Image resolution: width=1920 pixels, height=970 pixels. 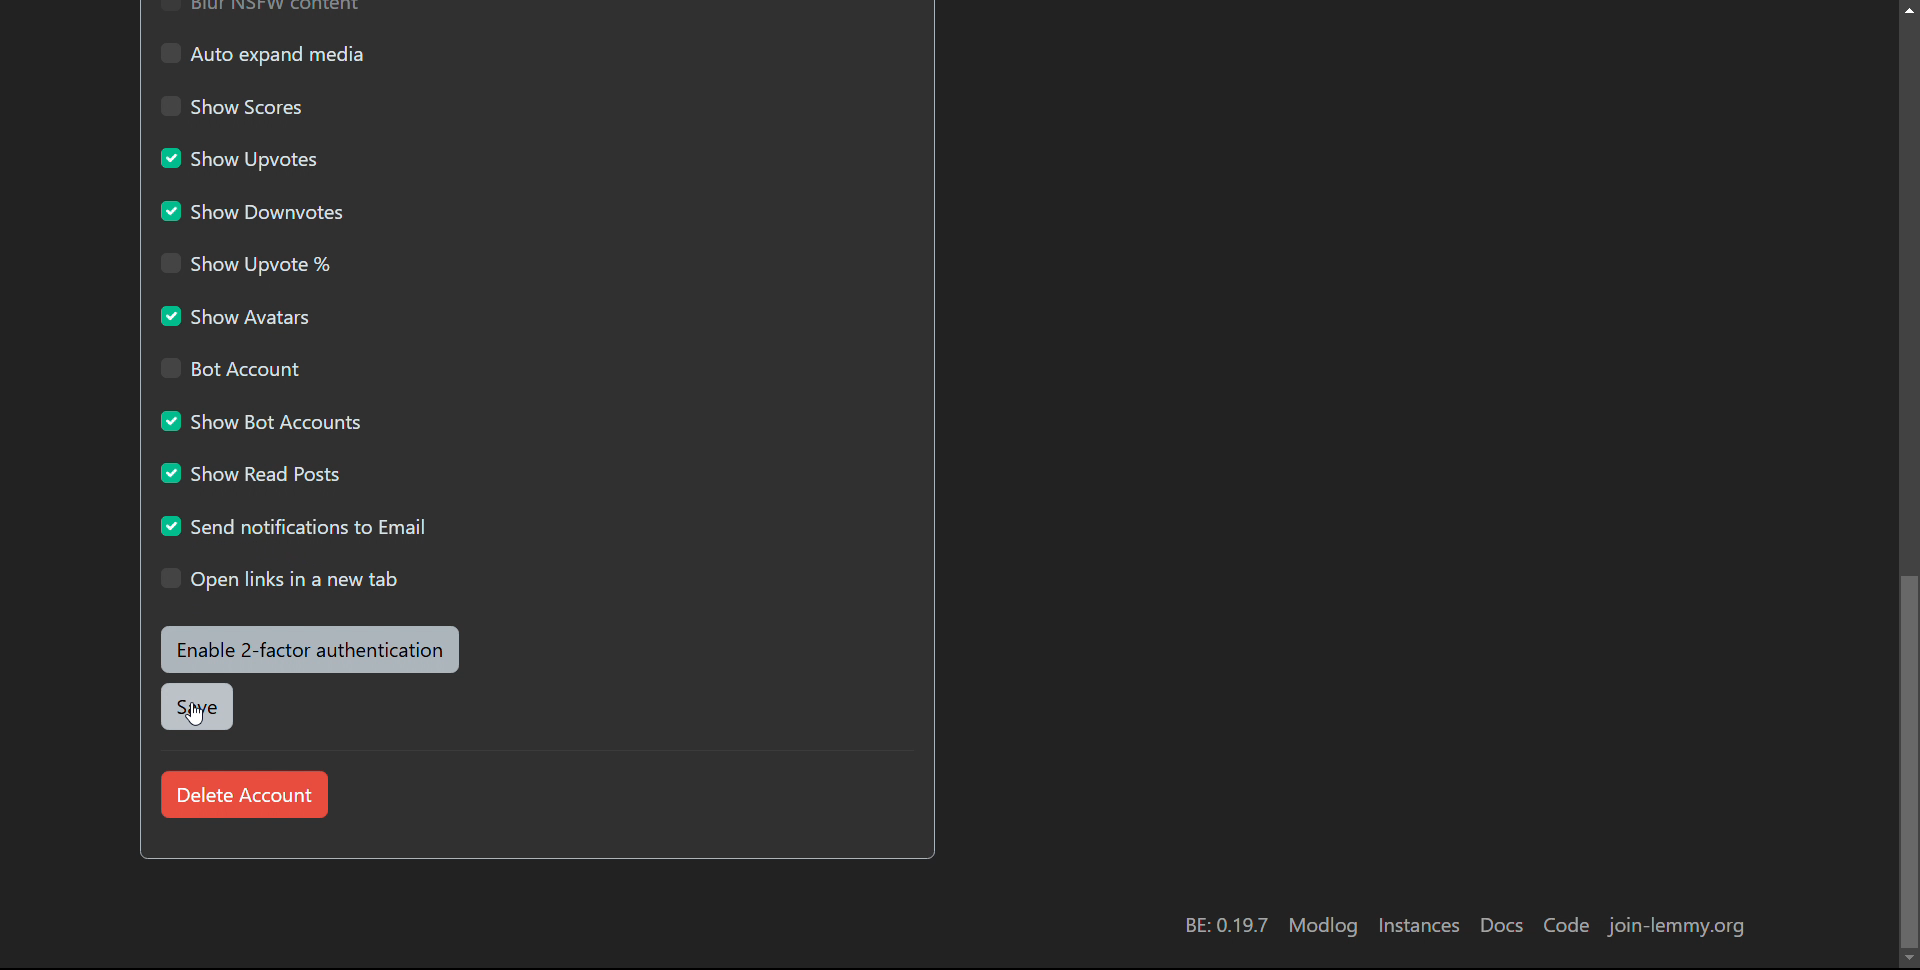 What do you see at coordinates (1566, 926) in the screenshot?
I see `code` at bounding box center [1566, 926].